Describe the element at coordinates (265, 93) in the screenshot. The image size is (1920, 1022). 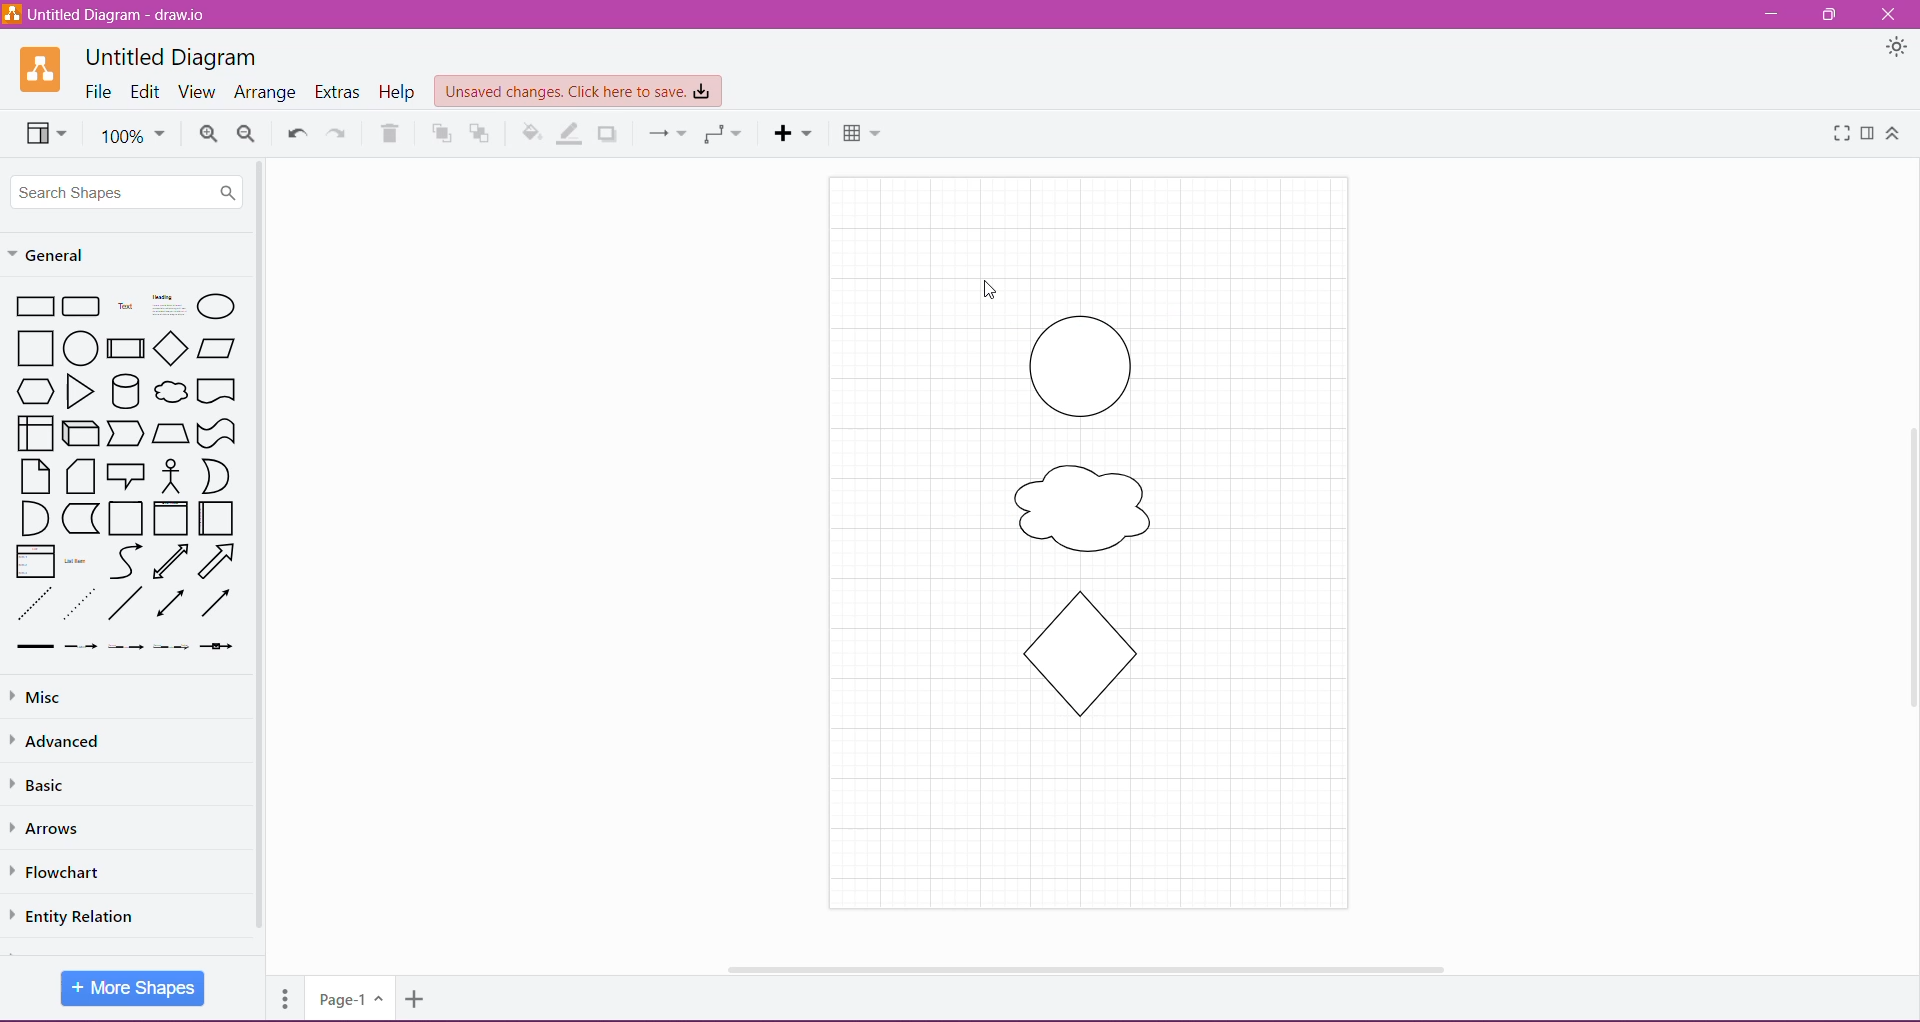
I see `Arrange` at that location.